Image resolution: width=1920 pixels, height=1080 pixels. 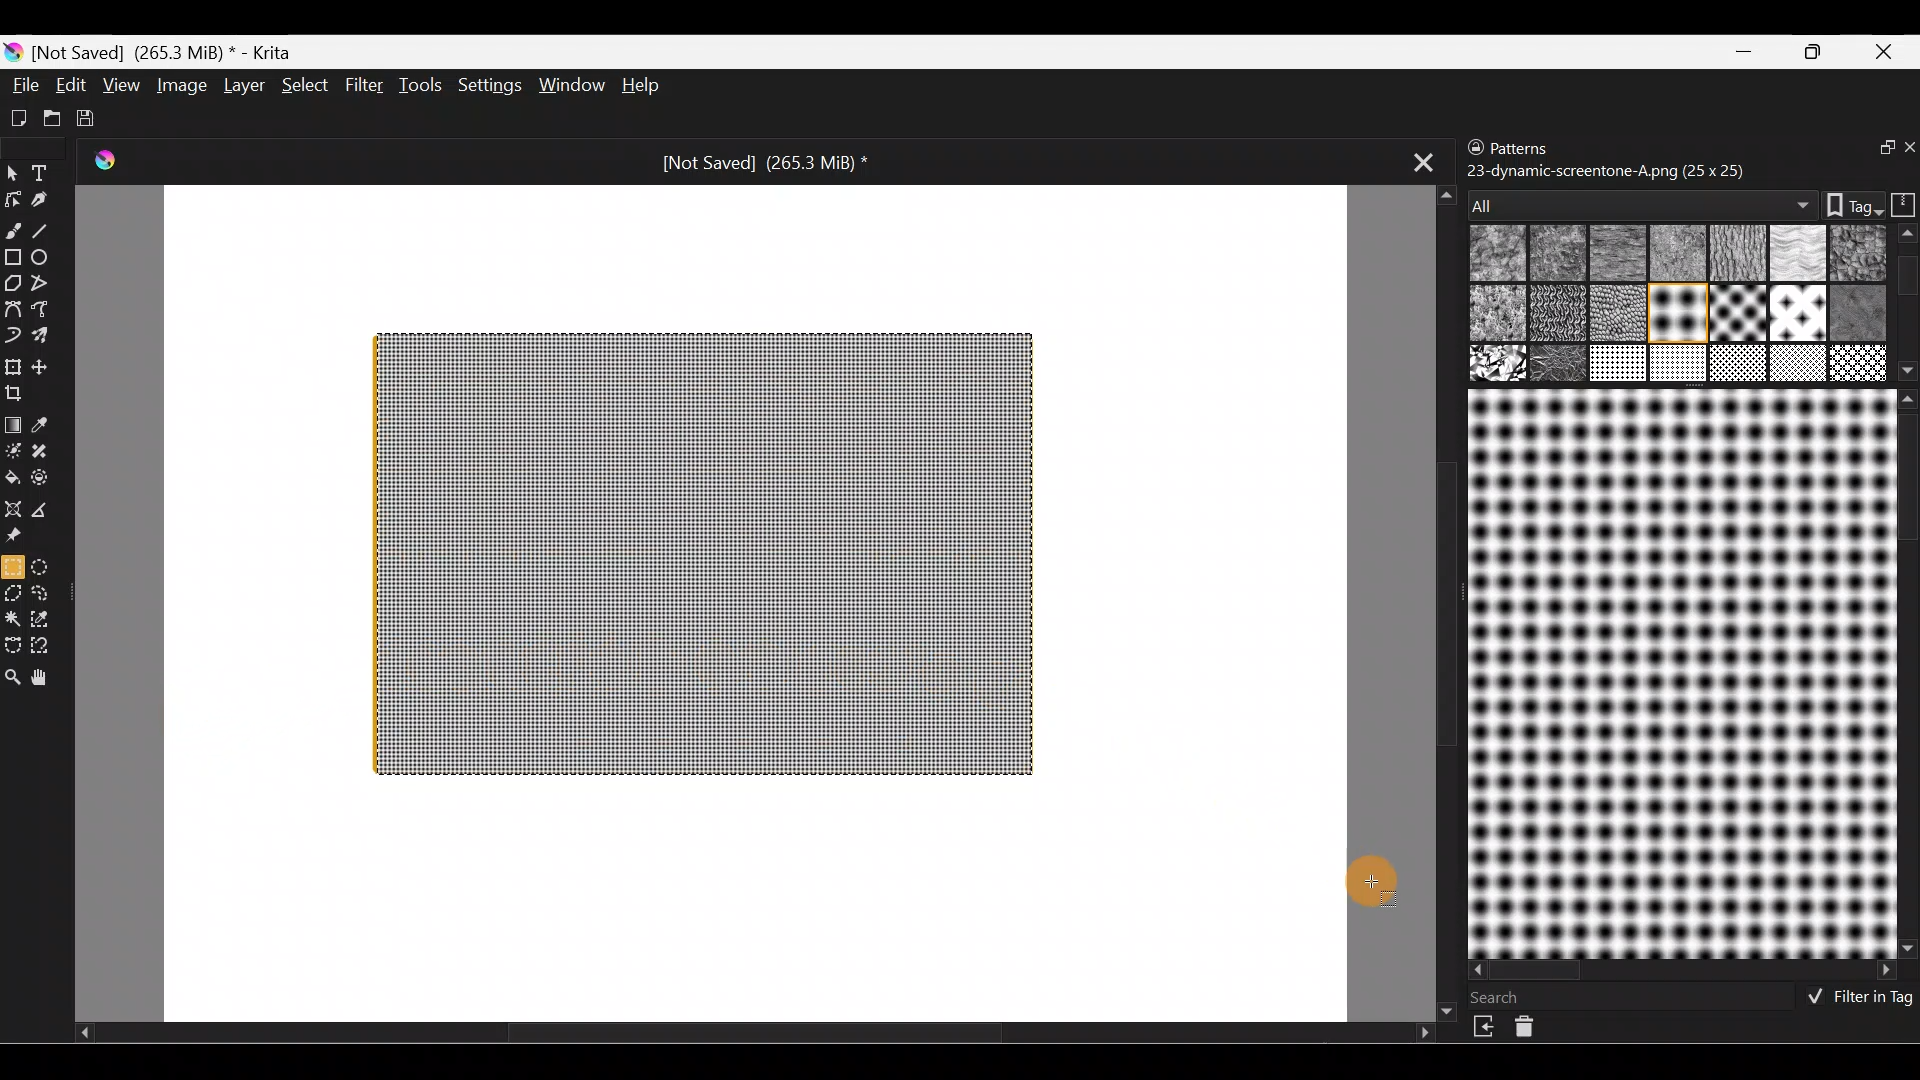 What do you see at coordinates (22, 536) in the screenshot?
I see `Reference images tool` at bounding box center [22, 536].